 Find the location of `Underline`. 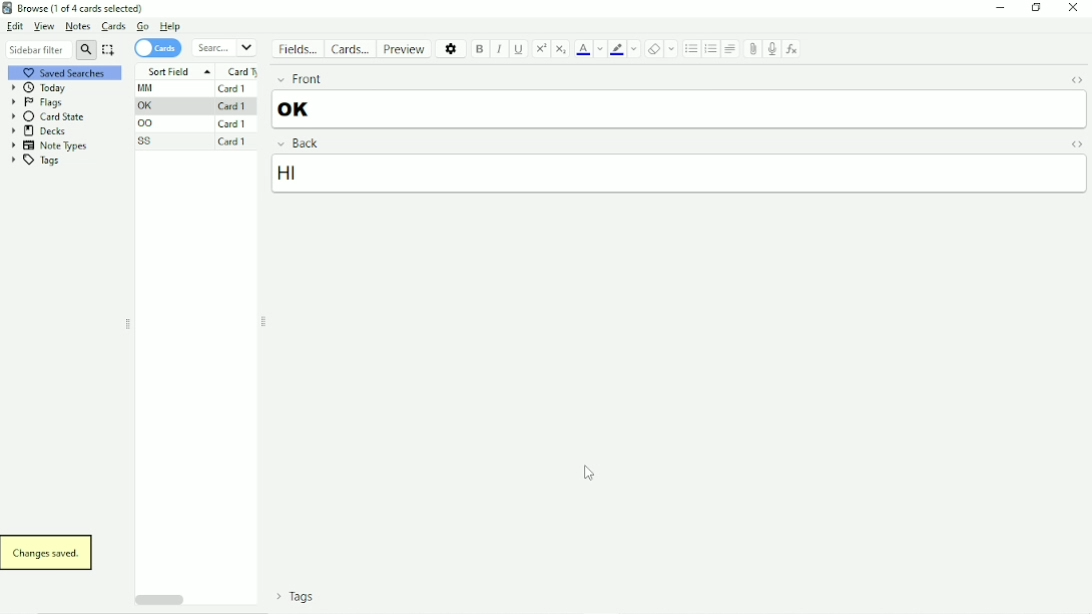

Underline is located at coordinates (520, 48).